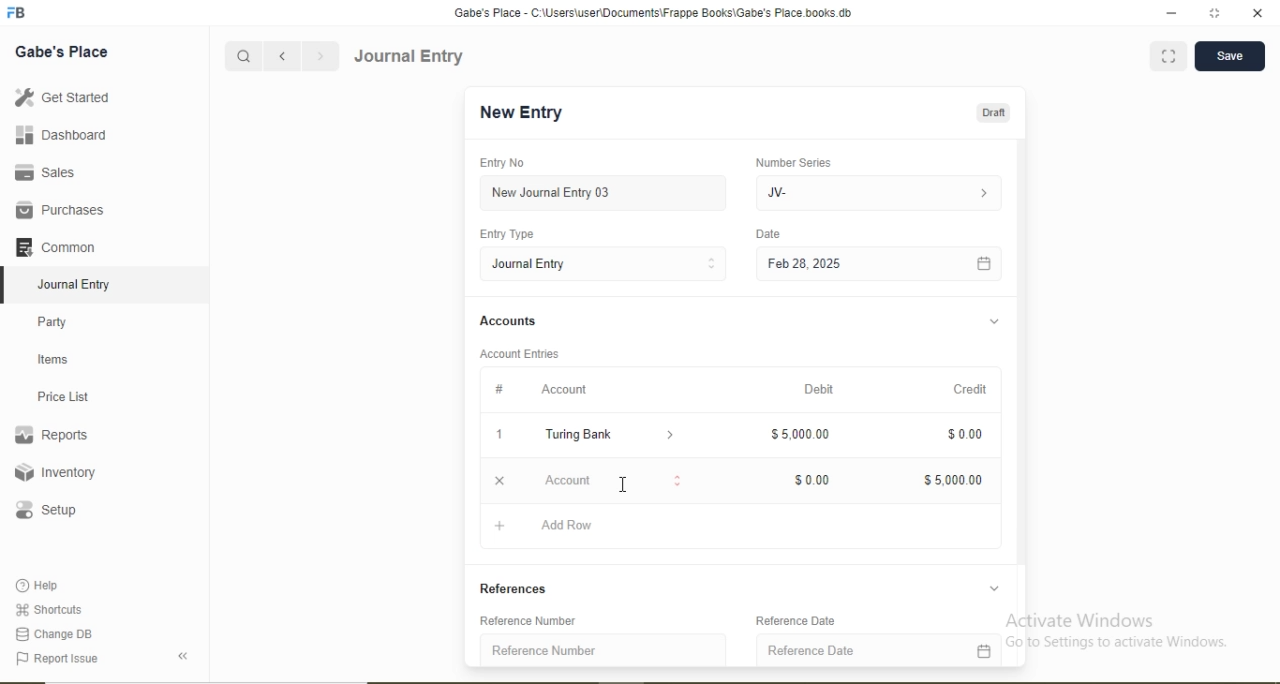 The height and width of the screenshot is (684, 1280). Describe the element at coordinates (17, 13) in the screenshot. I see `Logo` at that location.